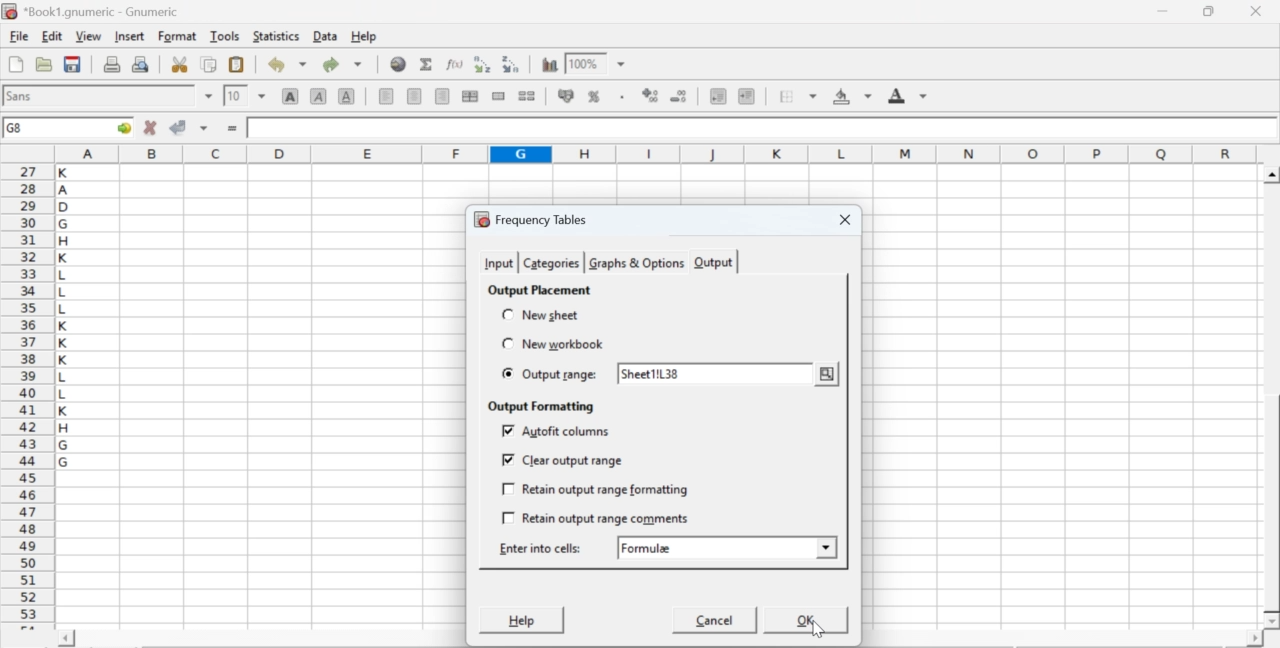 This screenshot has height=648, width=1280. Describe the element at coordinates (73, 64) in the screenshot. I see `save current workbook` at that location.